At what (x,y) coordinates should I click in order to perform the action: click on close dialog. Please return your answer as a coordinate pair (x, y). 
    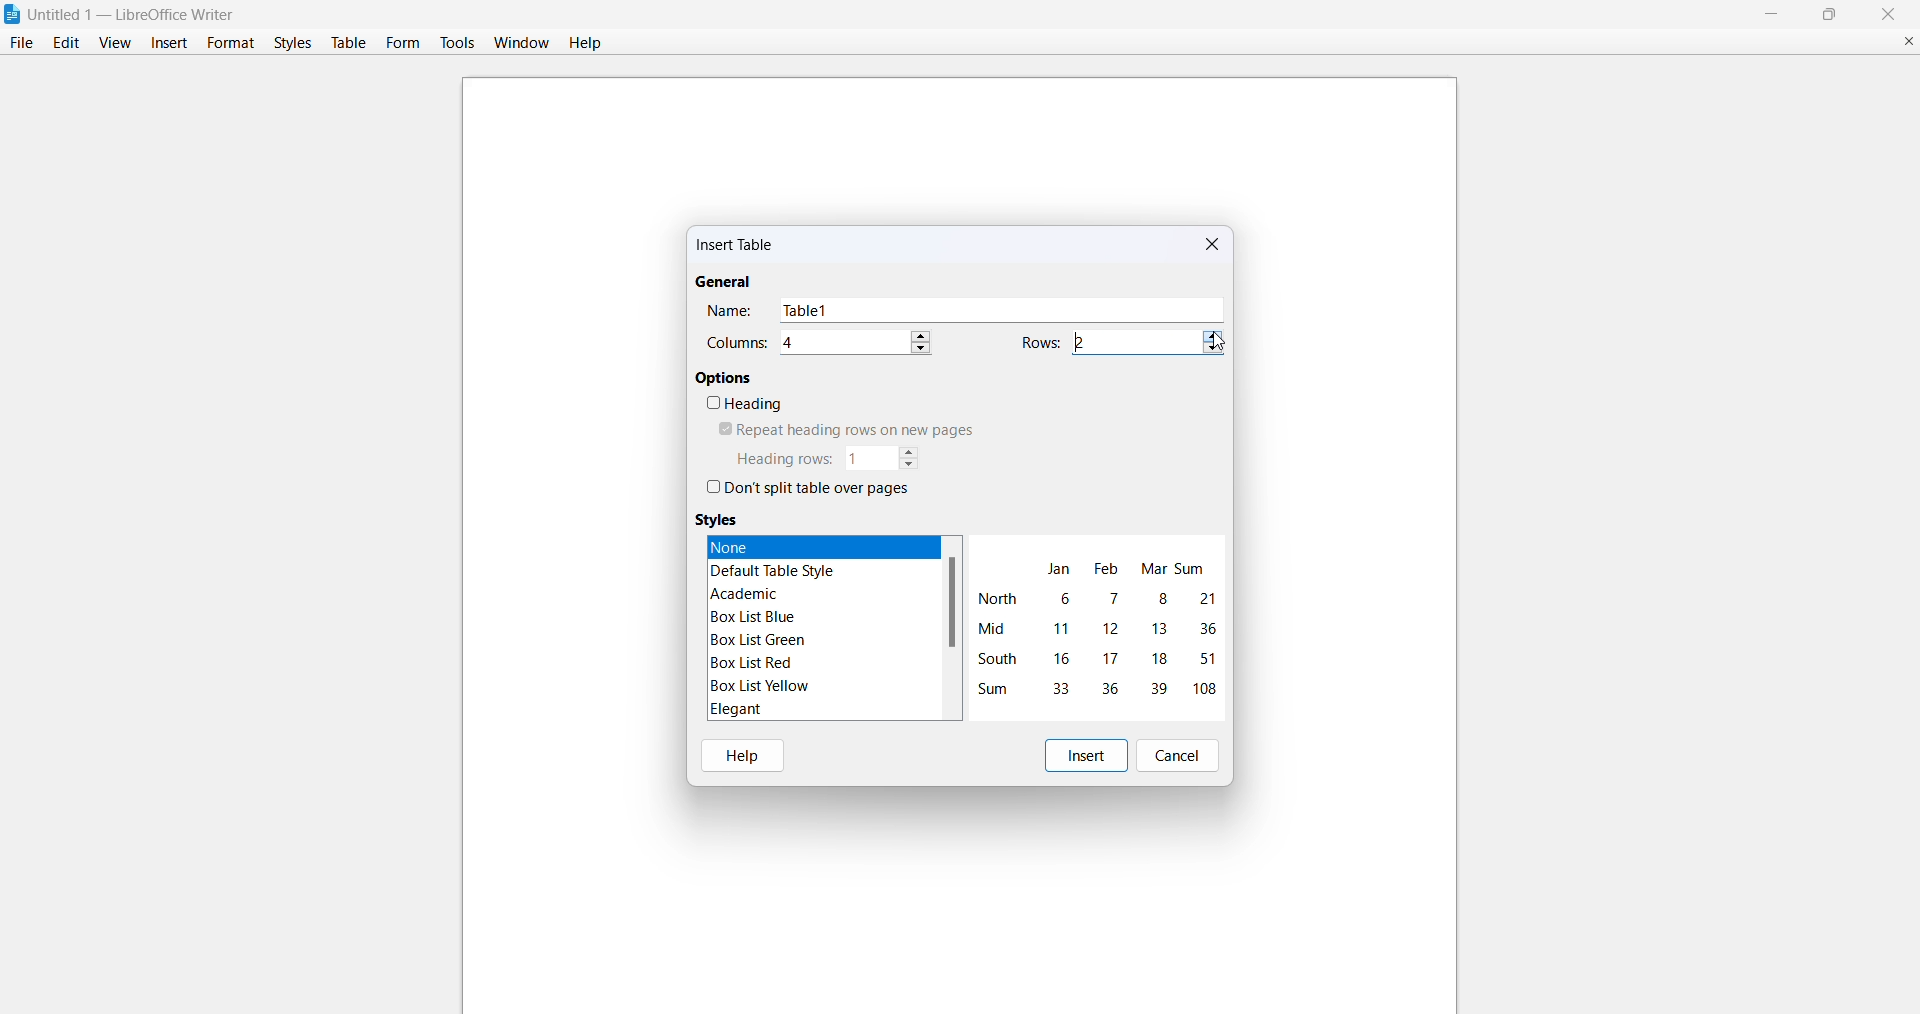
    Looking at the image, I should click on (1215, 245).